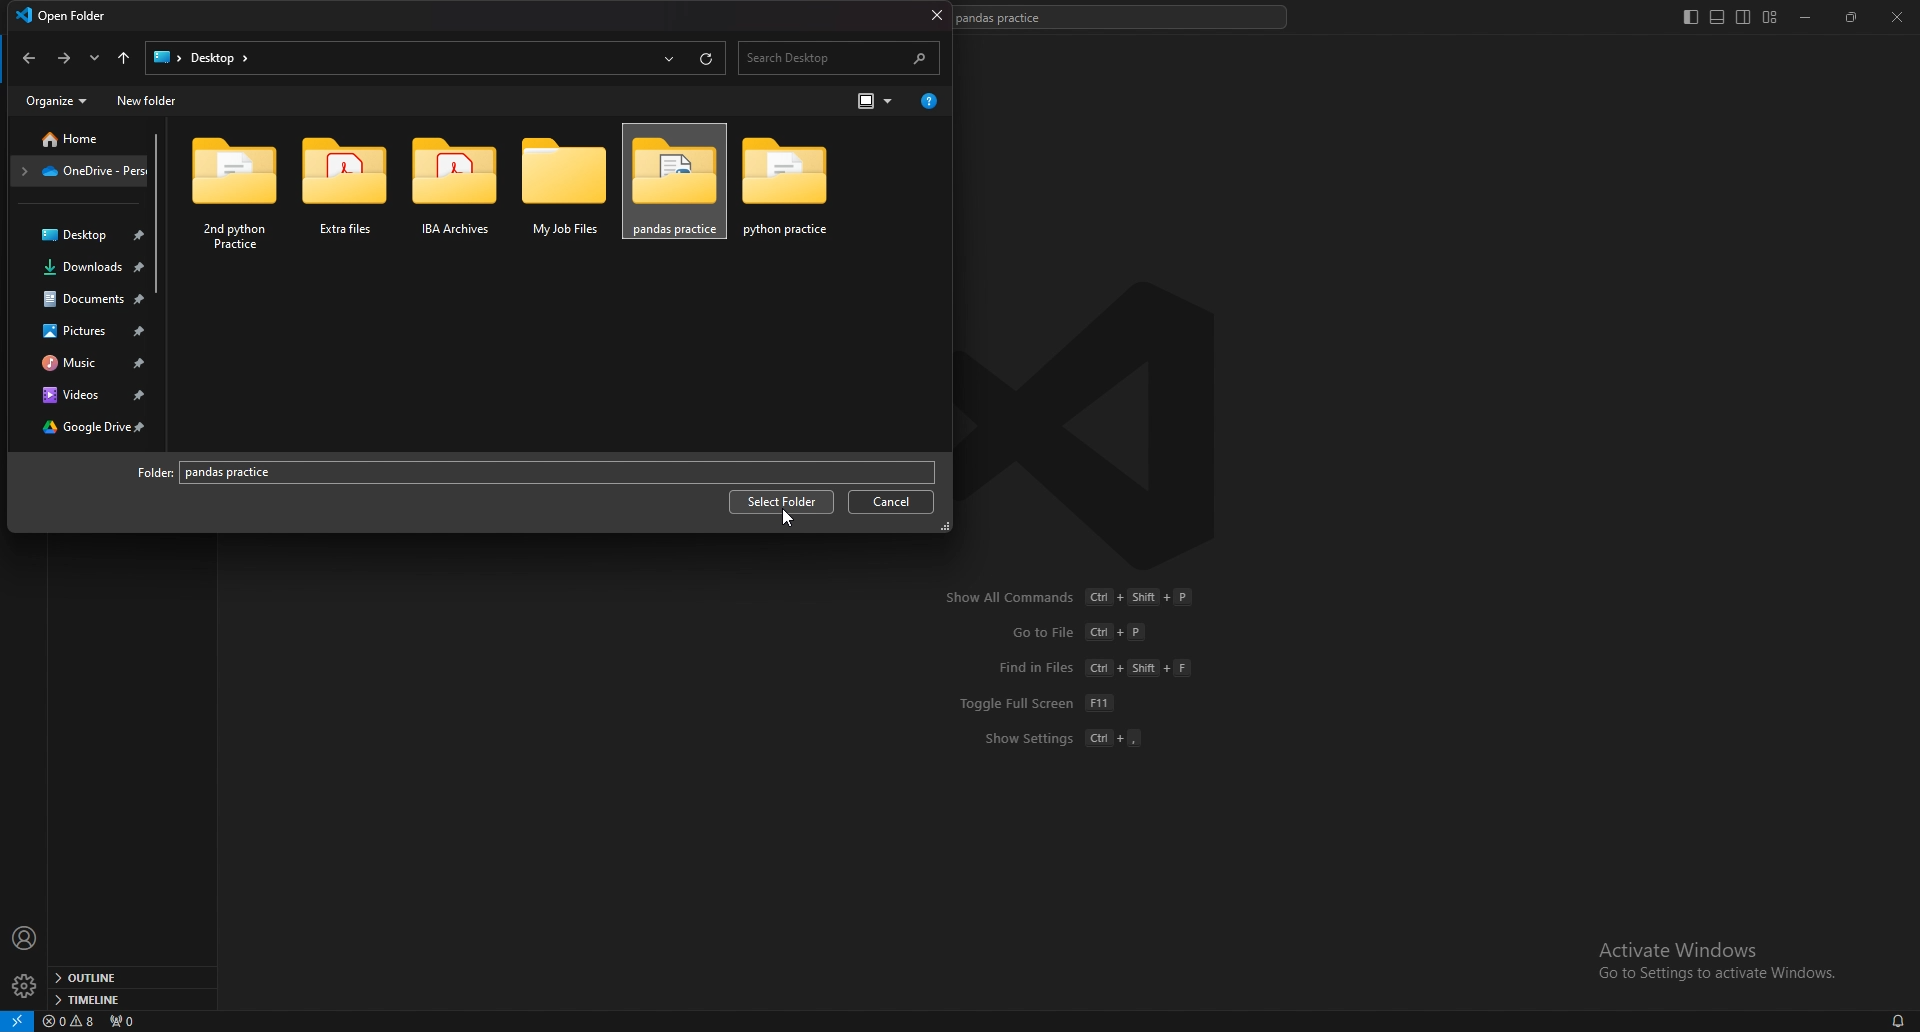 Image resolution: width=1920 pixels, height=1032 pixels. What do you see at coordinates (17, 1020) in the screenshot?
I see `remote window` at bounding box center [17, 1020].